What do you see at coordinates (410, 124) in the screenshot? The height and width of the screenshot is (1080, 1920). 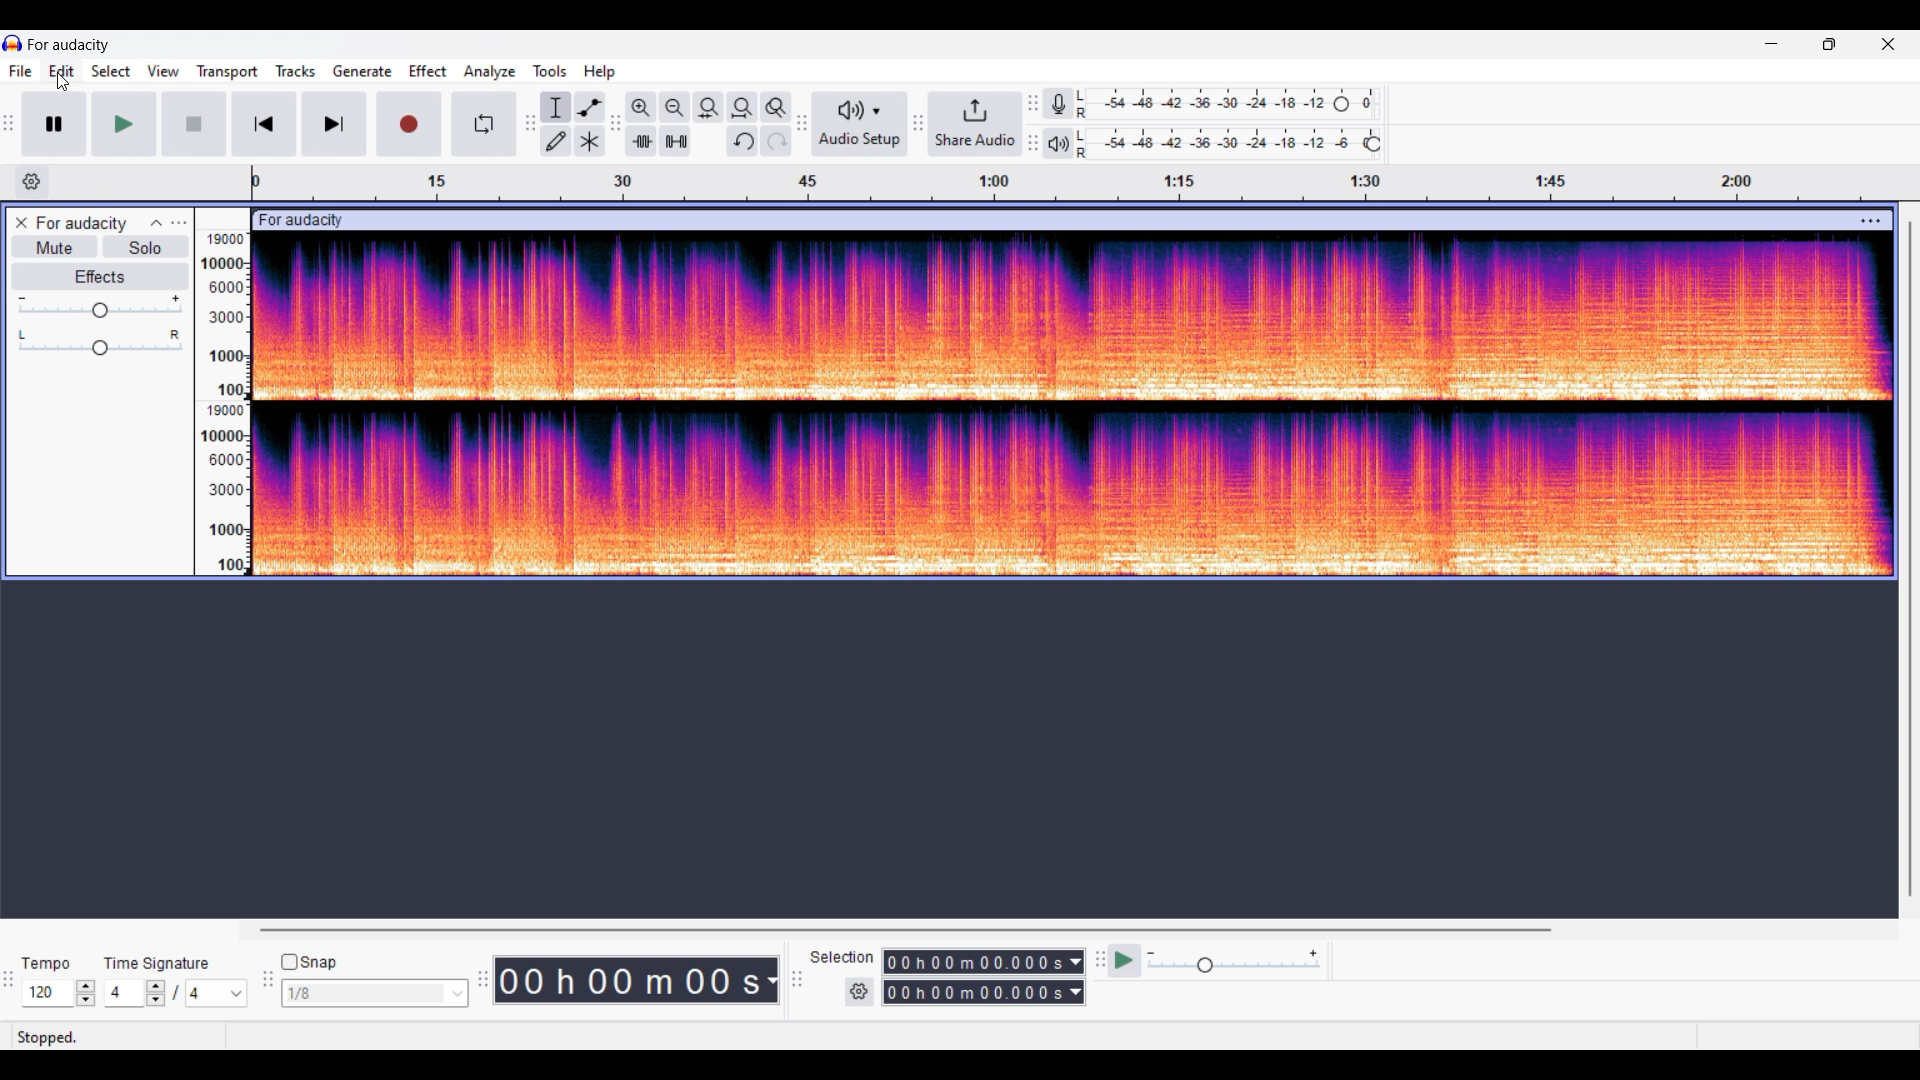 I see `Record/Record new track` at bounding box center [410, 124].